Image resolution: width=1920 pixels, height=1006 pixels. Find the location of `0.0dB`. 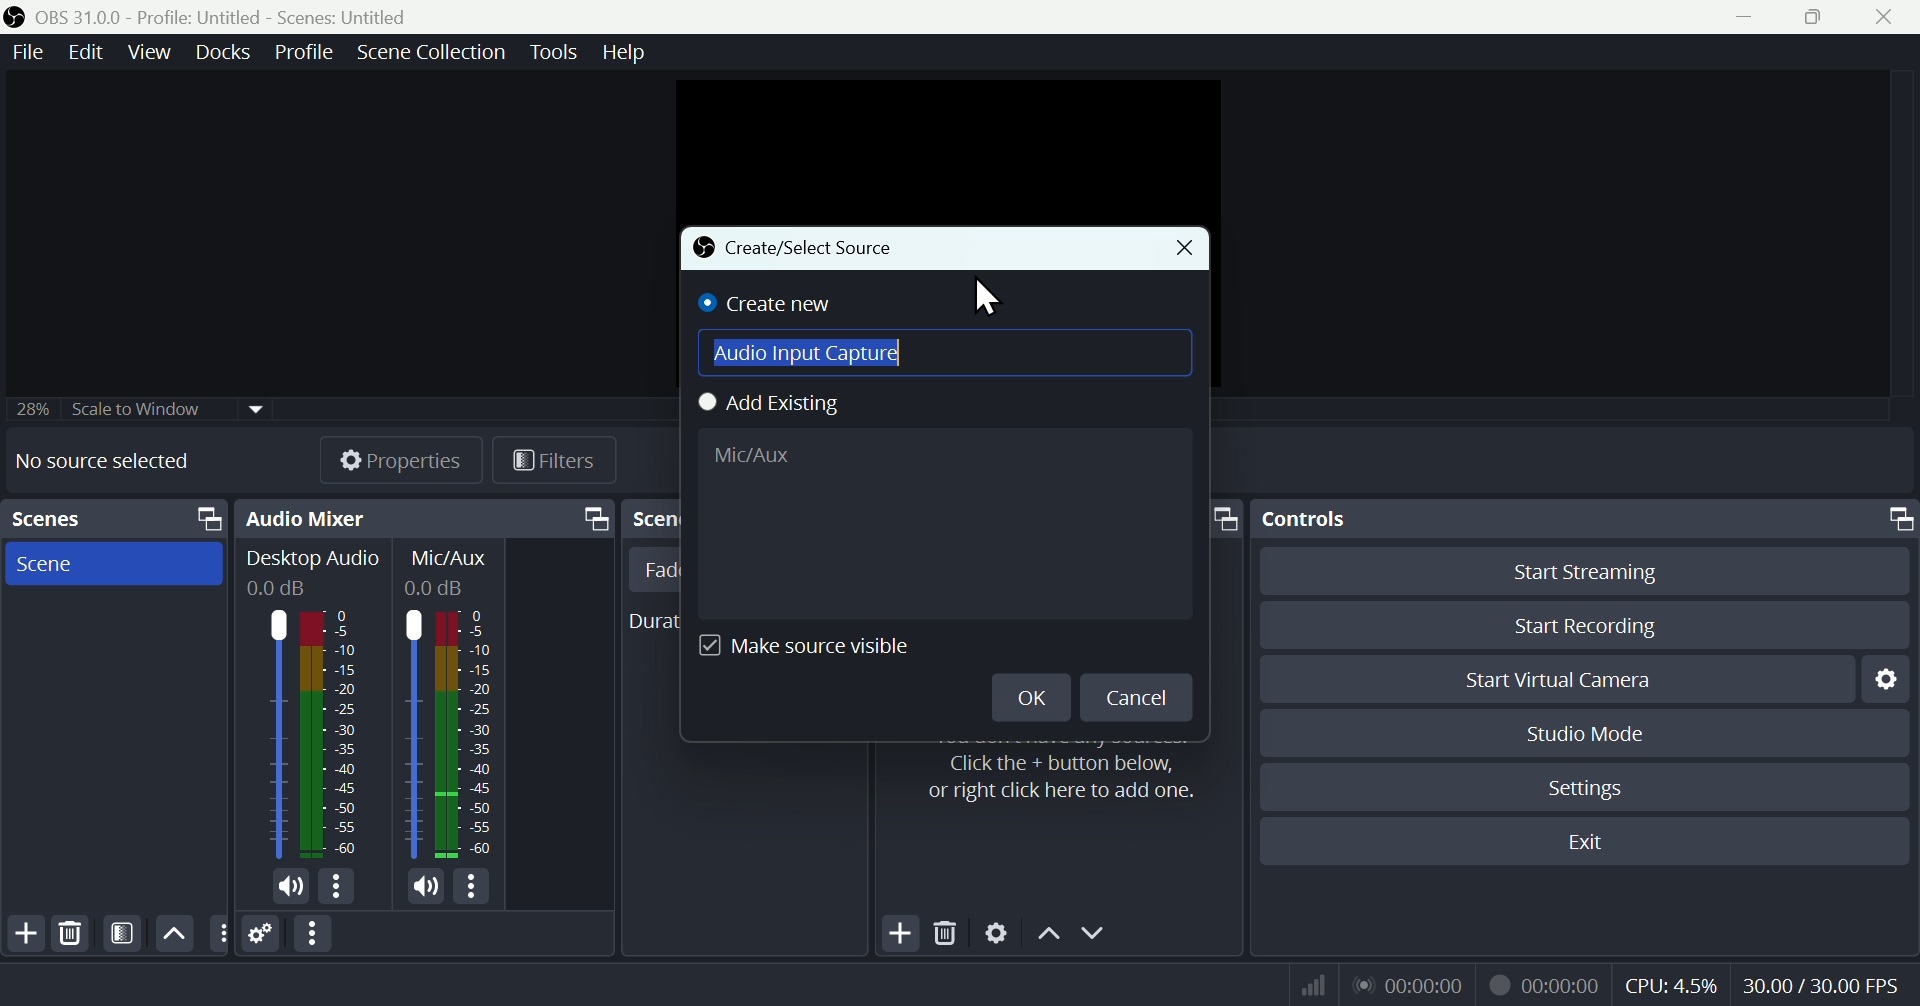

0.0dB is located at coordinates (438, 588).